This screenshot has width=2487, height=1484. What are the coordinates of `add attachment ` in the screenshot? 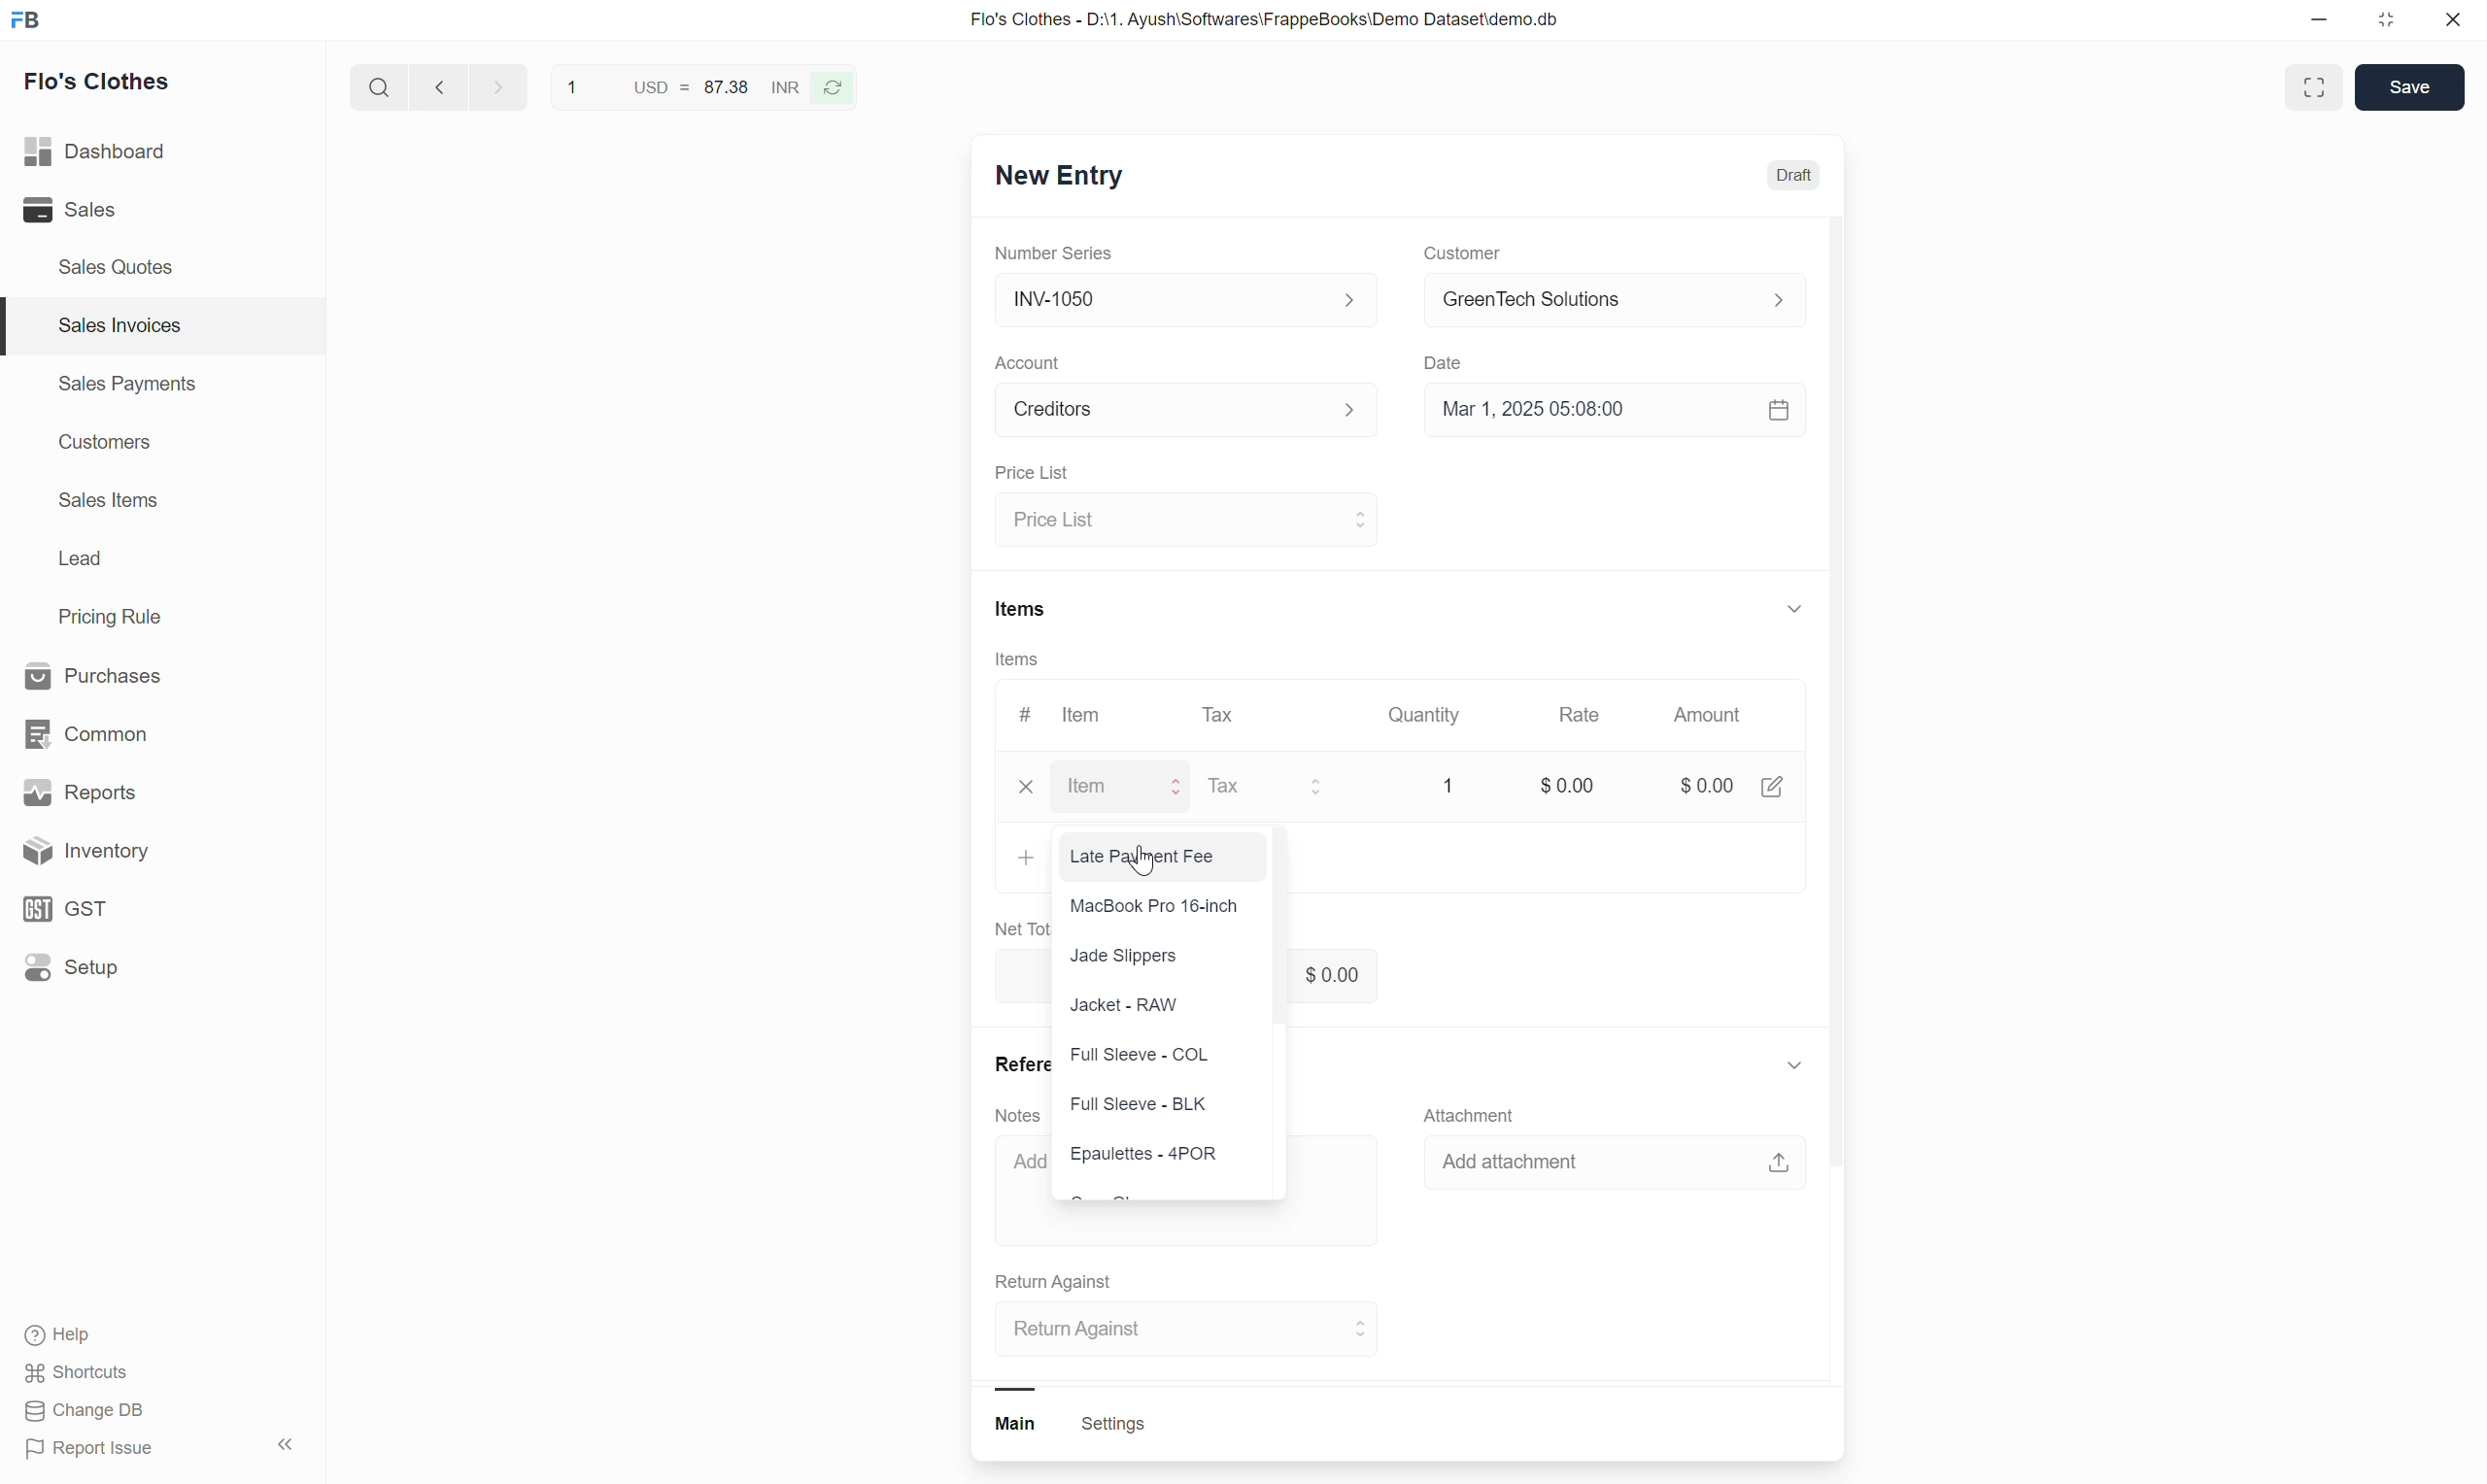 It's located at (1624, 1166).